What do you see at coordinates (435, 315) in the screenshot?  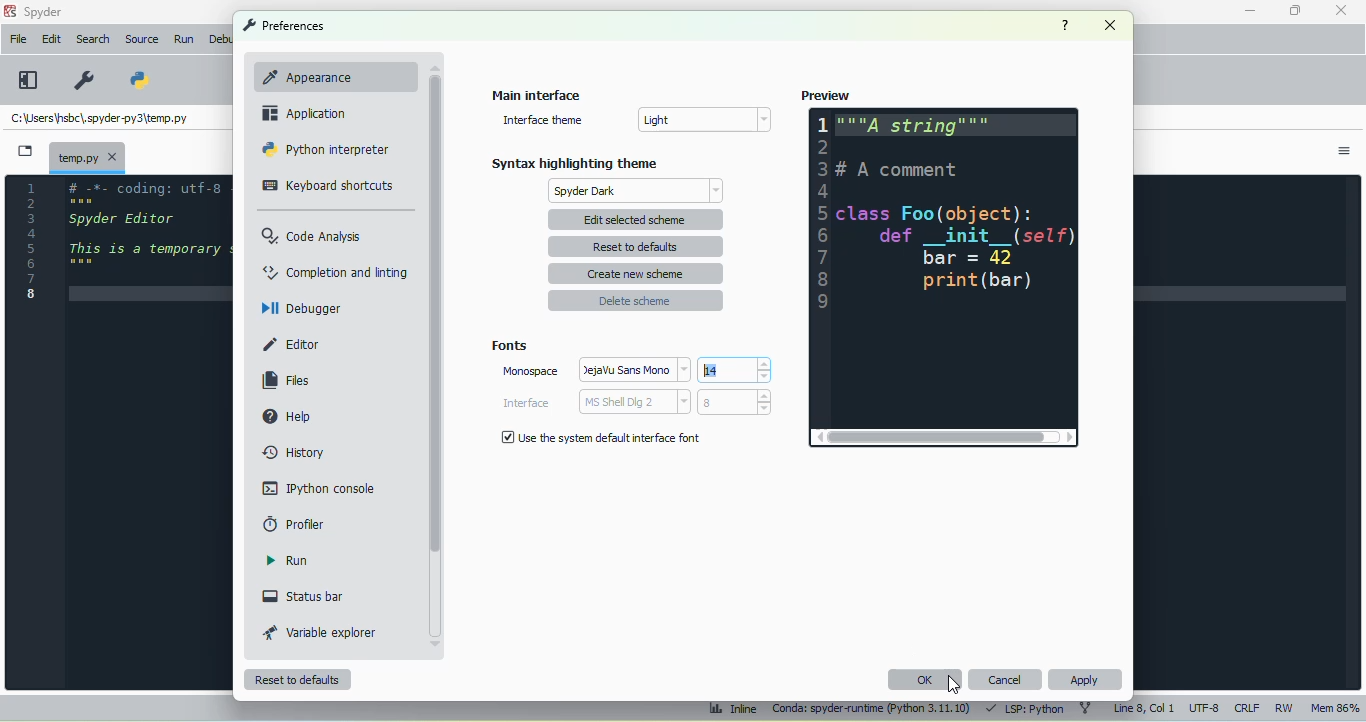 I see `vertical scroll bar` at bounding box center [435, 315].